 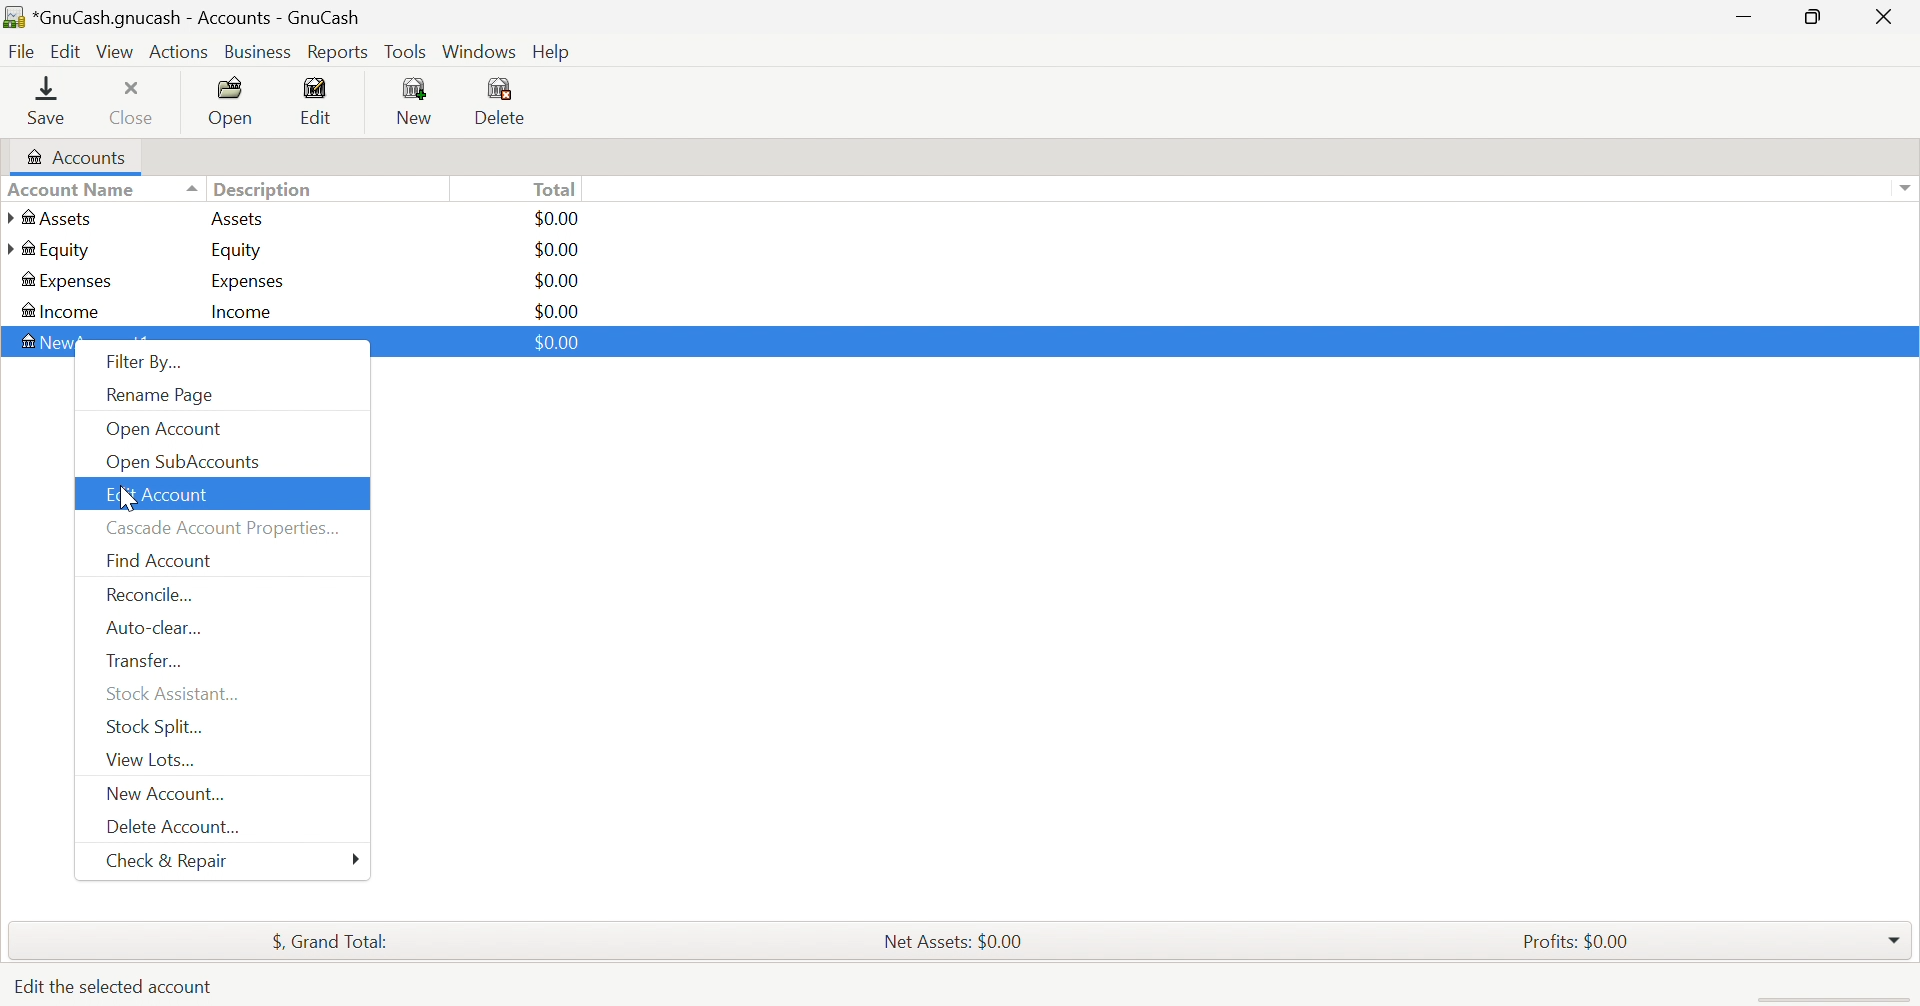 I want to click on Filter By..., so click(x=150, y=359).